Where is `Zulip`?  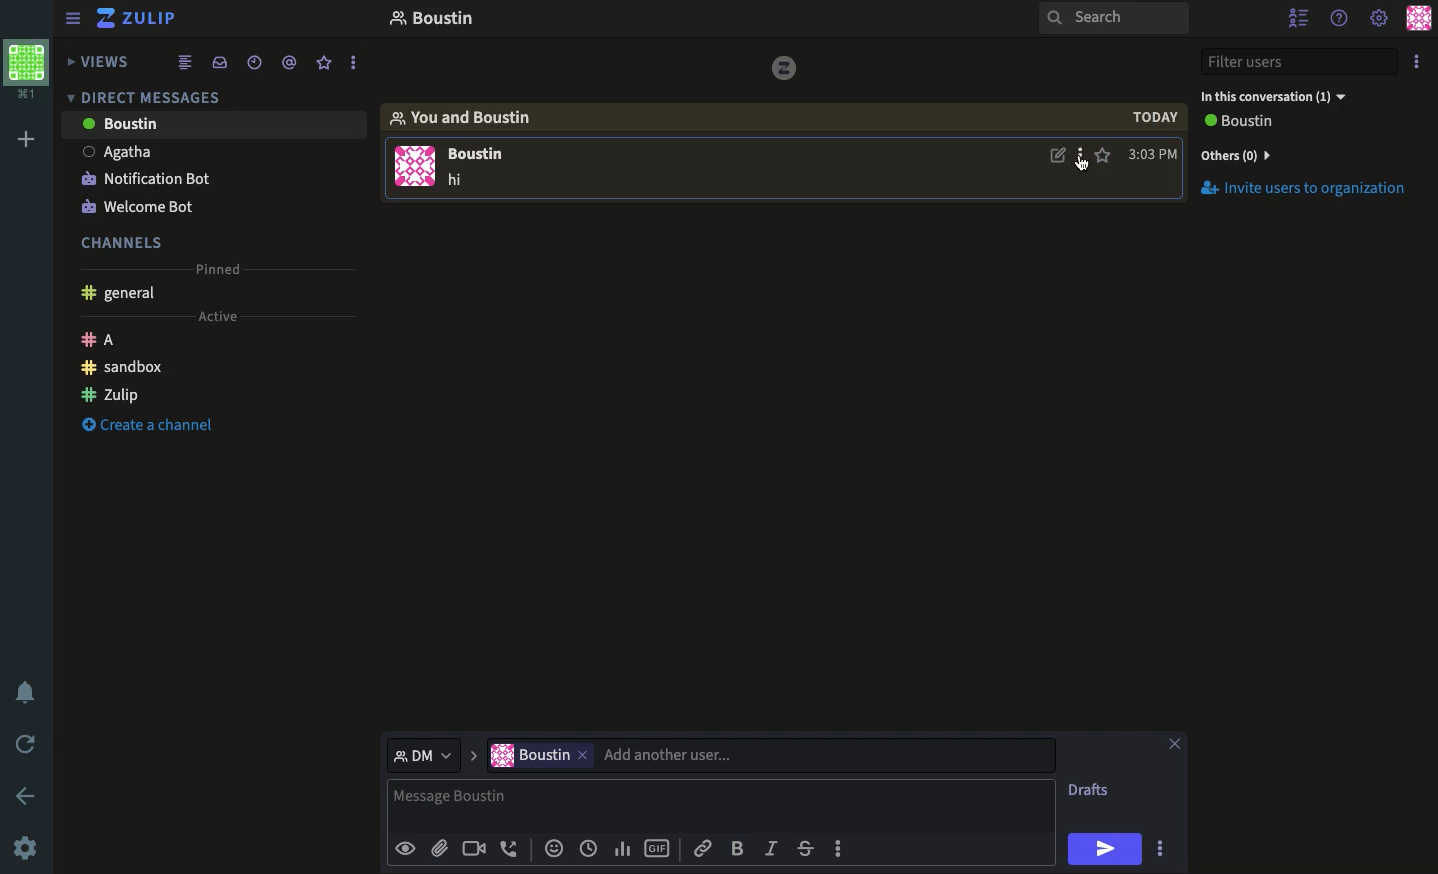 Zulip is located at coordinates (137, 18).